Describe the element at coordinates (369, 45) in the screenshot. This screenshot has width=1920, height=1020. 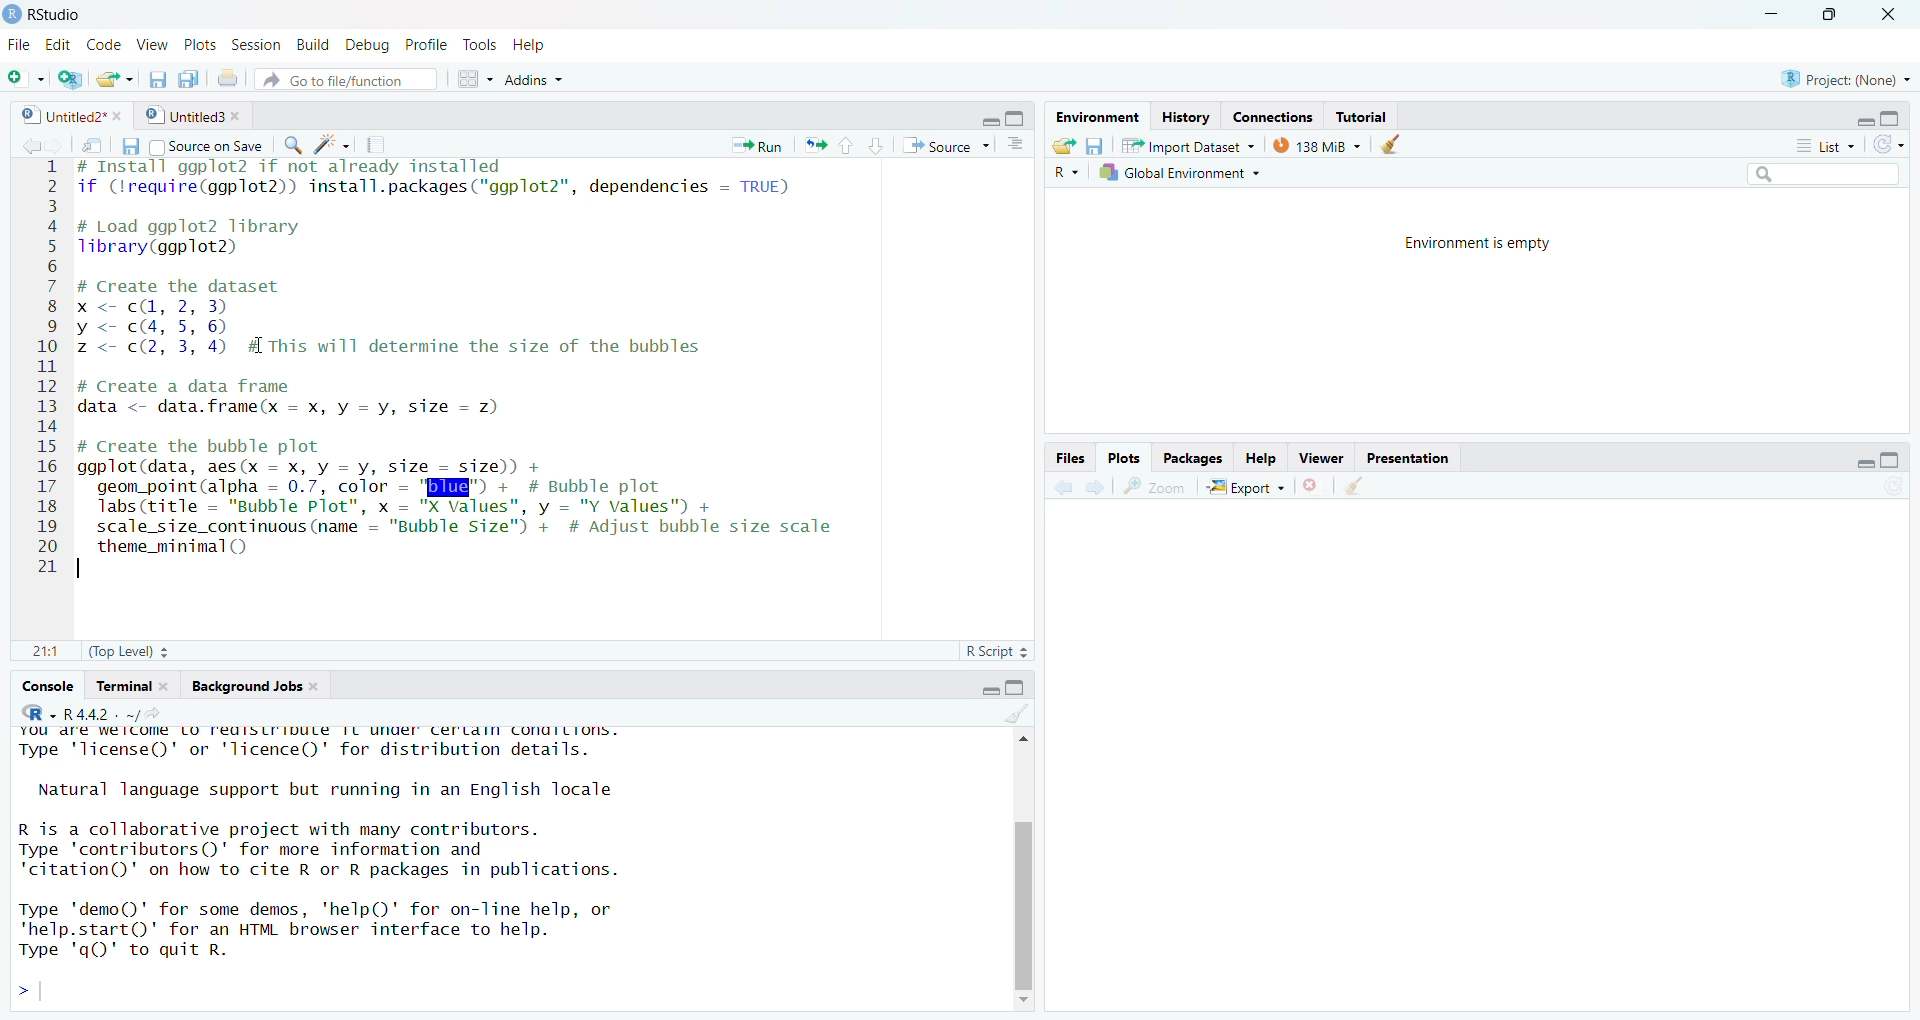
I see `Debug` at that location.